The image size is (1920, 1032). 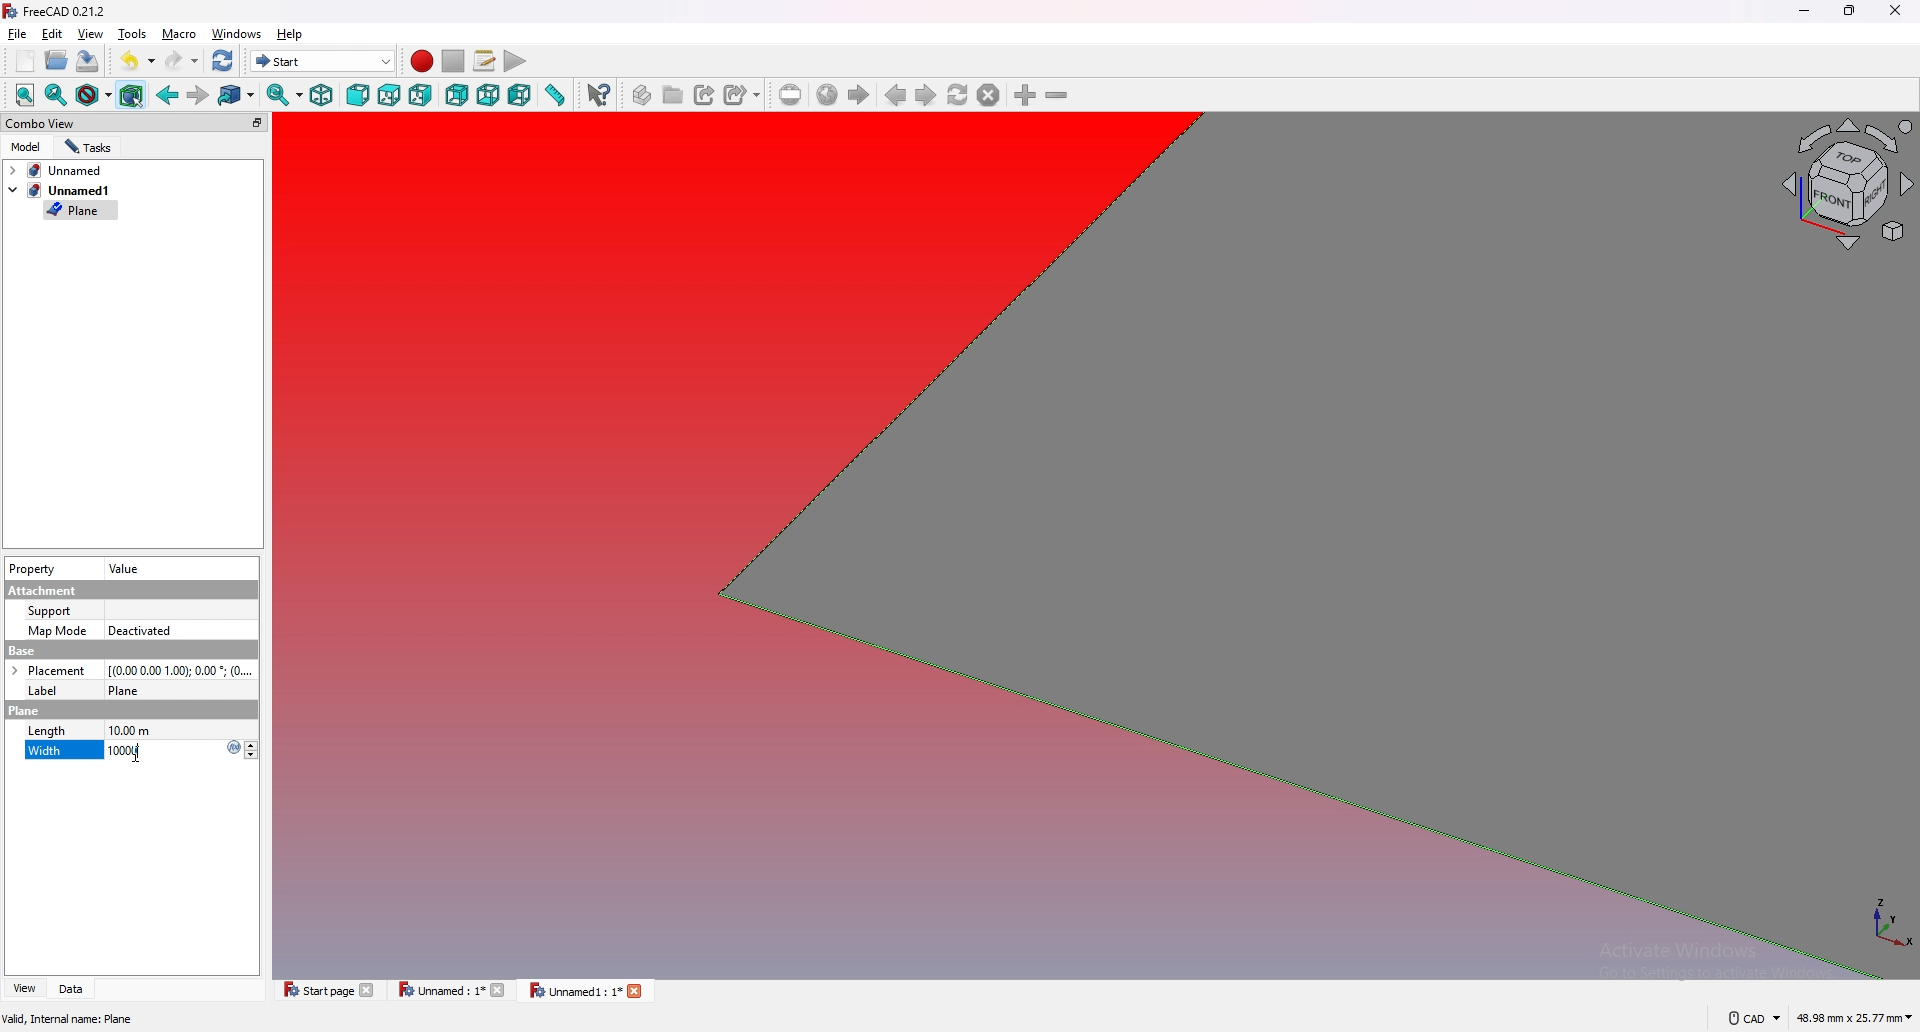 I want to click on refresh webpage, so click(x=958, y=94).